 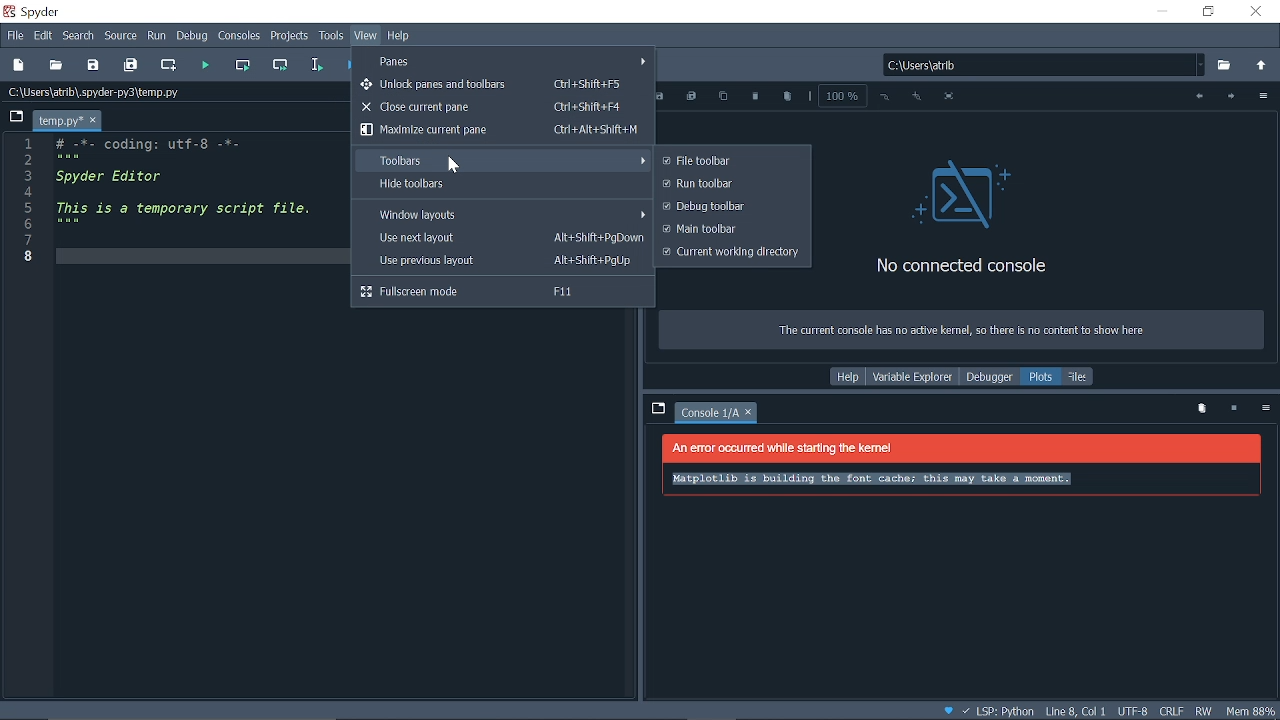 What do you see at coordinates (122, 36) in the screenshot?
I see `Source` at bounding box center [122, 36].